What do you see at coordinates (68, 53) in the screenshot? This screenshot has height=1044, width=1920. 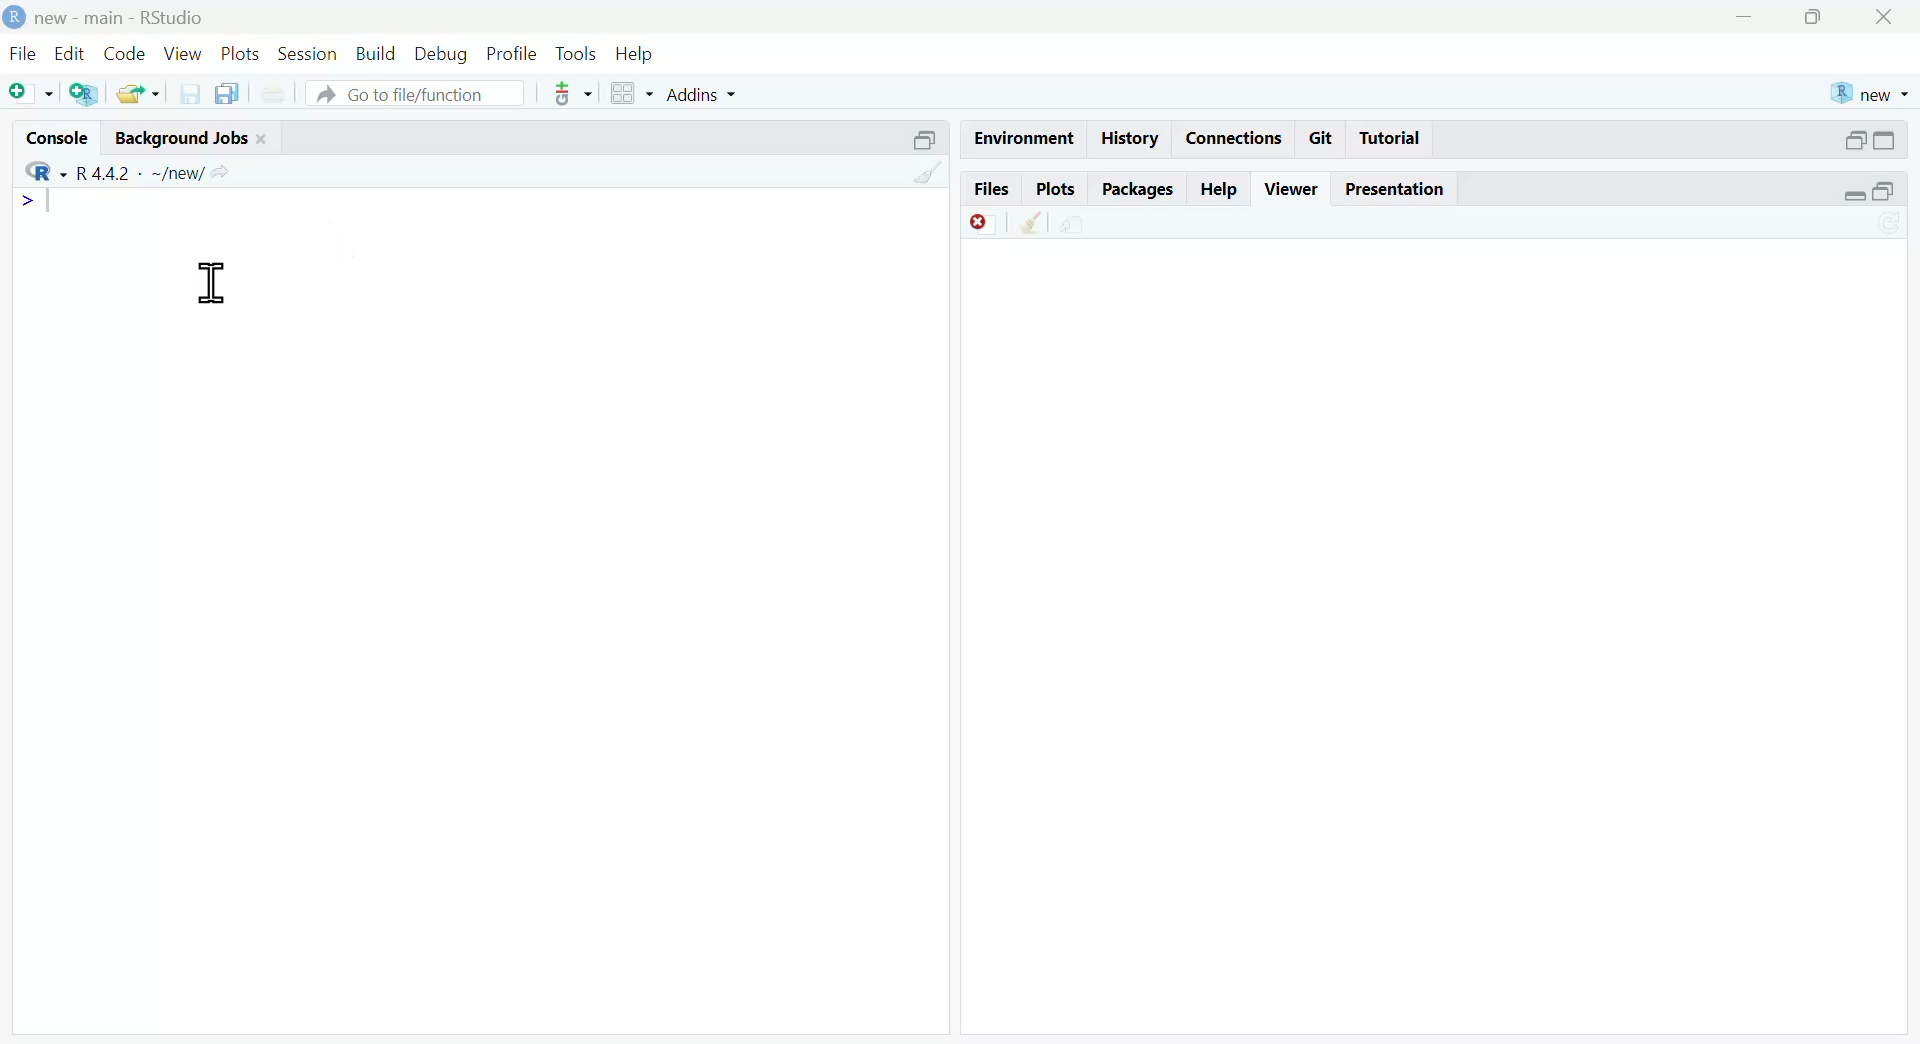 I see `Edit` at bounding box center [68, 53].